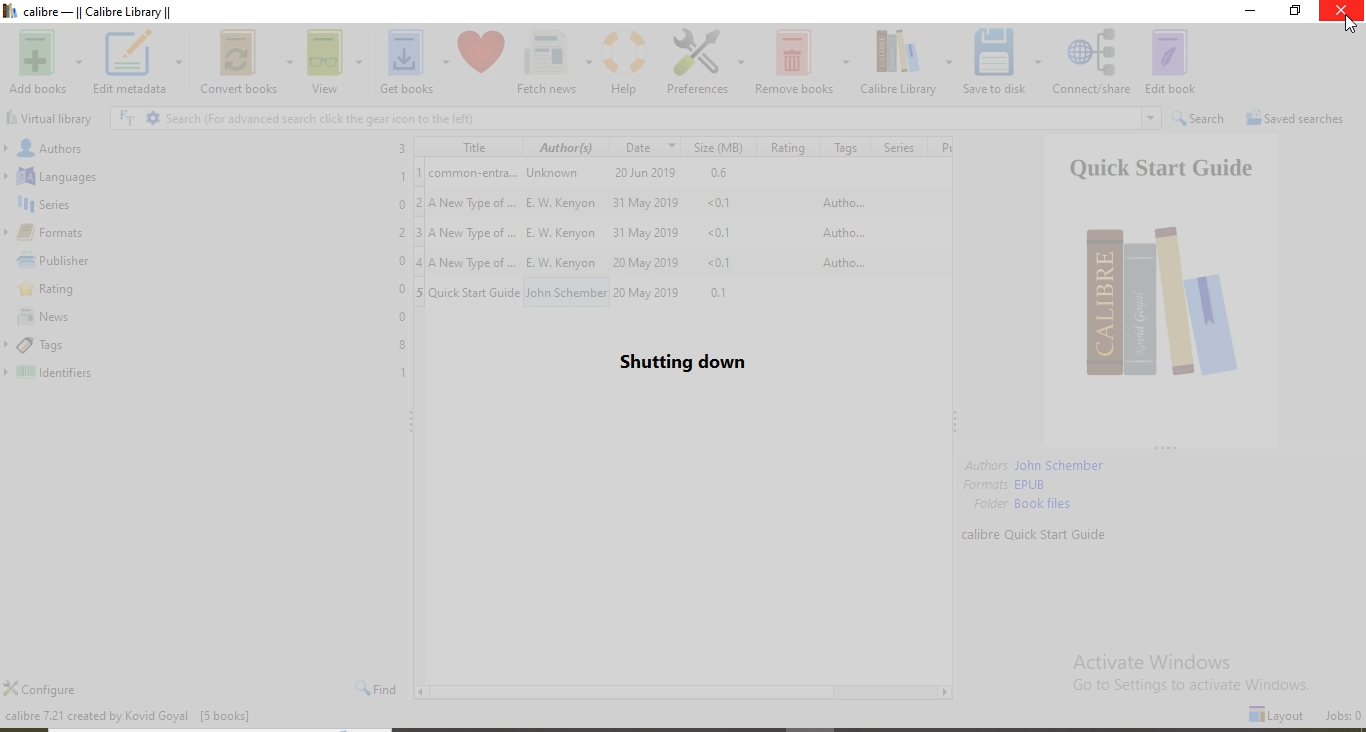 The image size is (1366, 732). Describe the element at coordinates (48, 62) in the screenshot. I see `Add books` at that location.